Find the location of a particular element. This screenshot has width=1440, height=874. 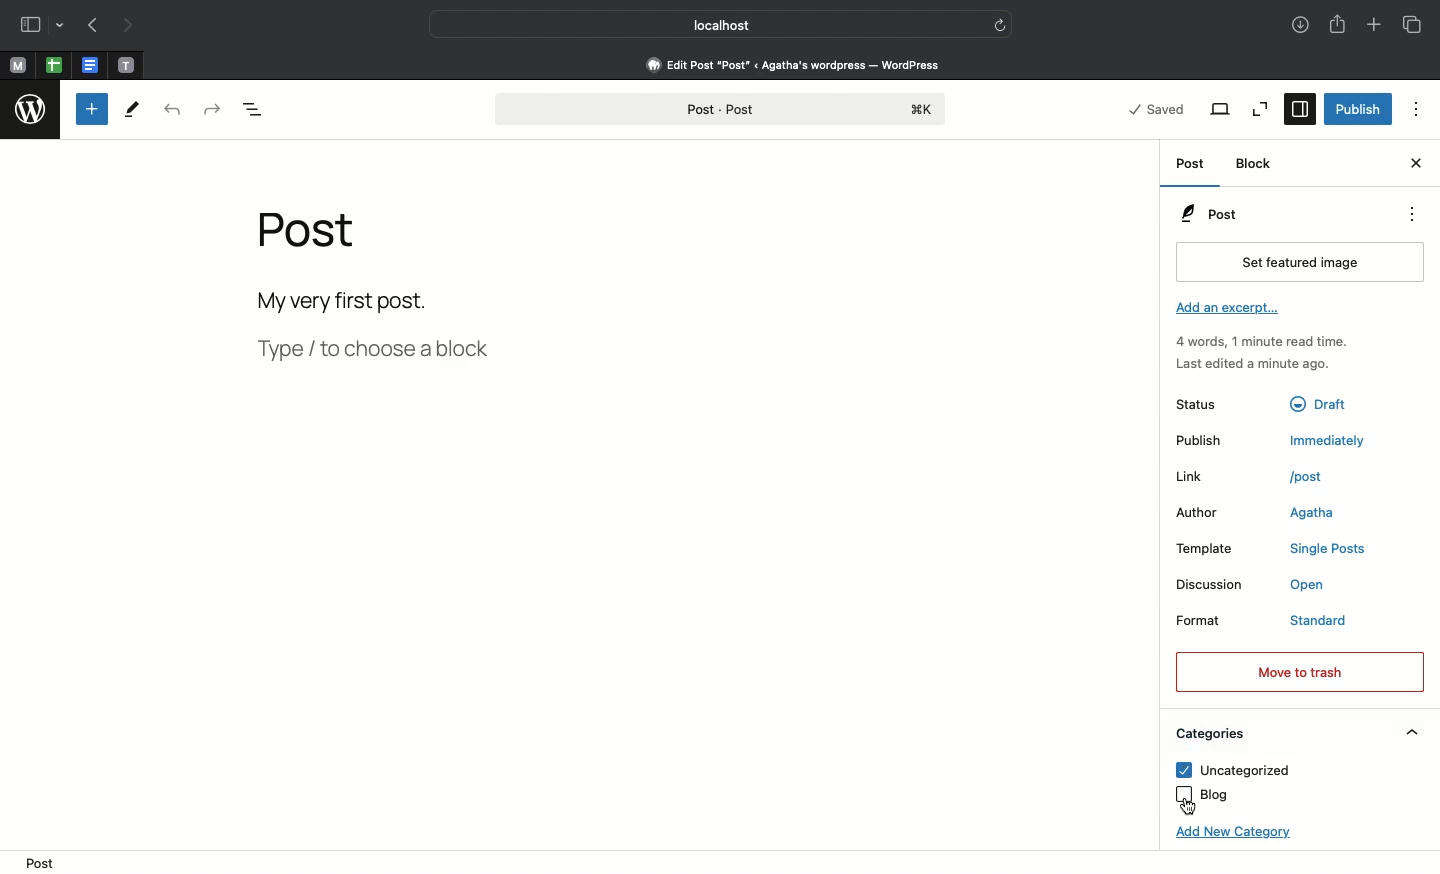

Post is located at coordinates (315, 240).